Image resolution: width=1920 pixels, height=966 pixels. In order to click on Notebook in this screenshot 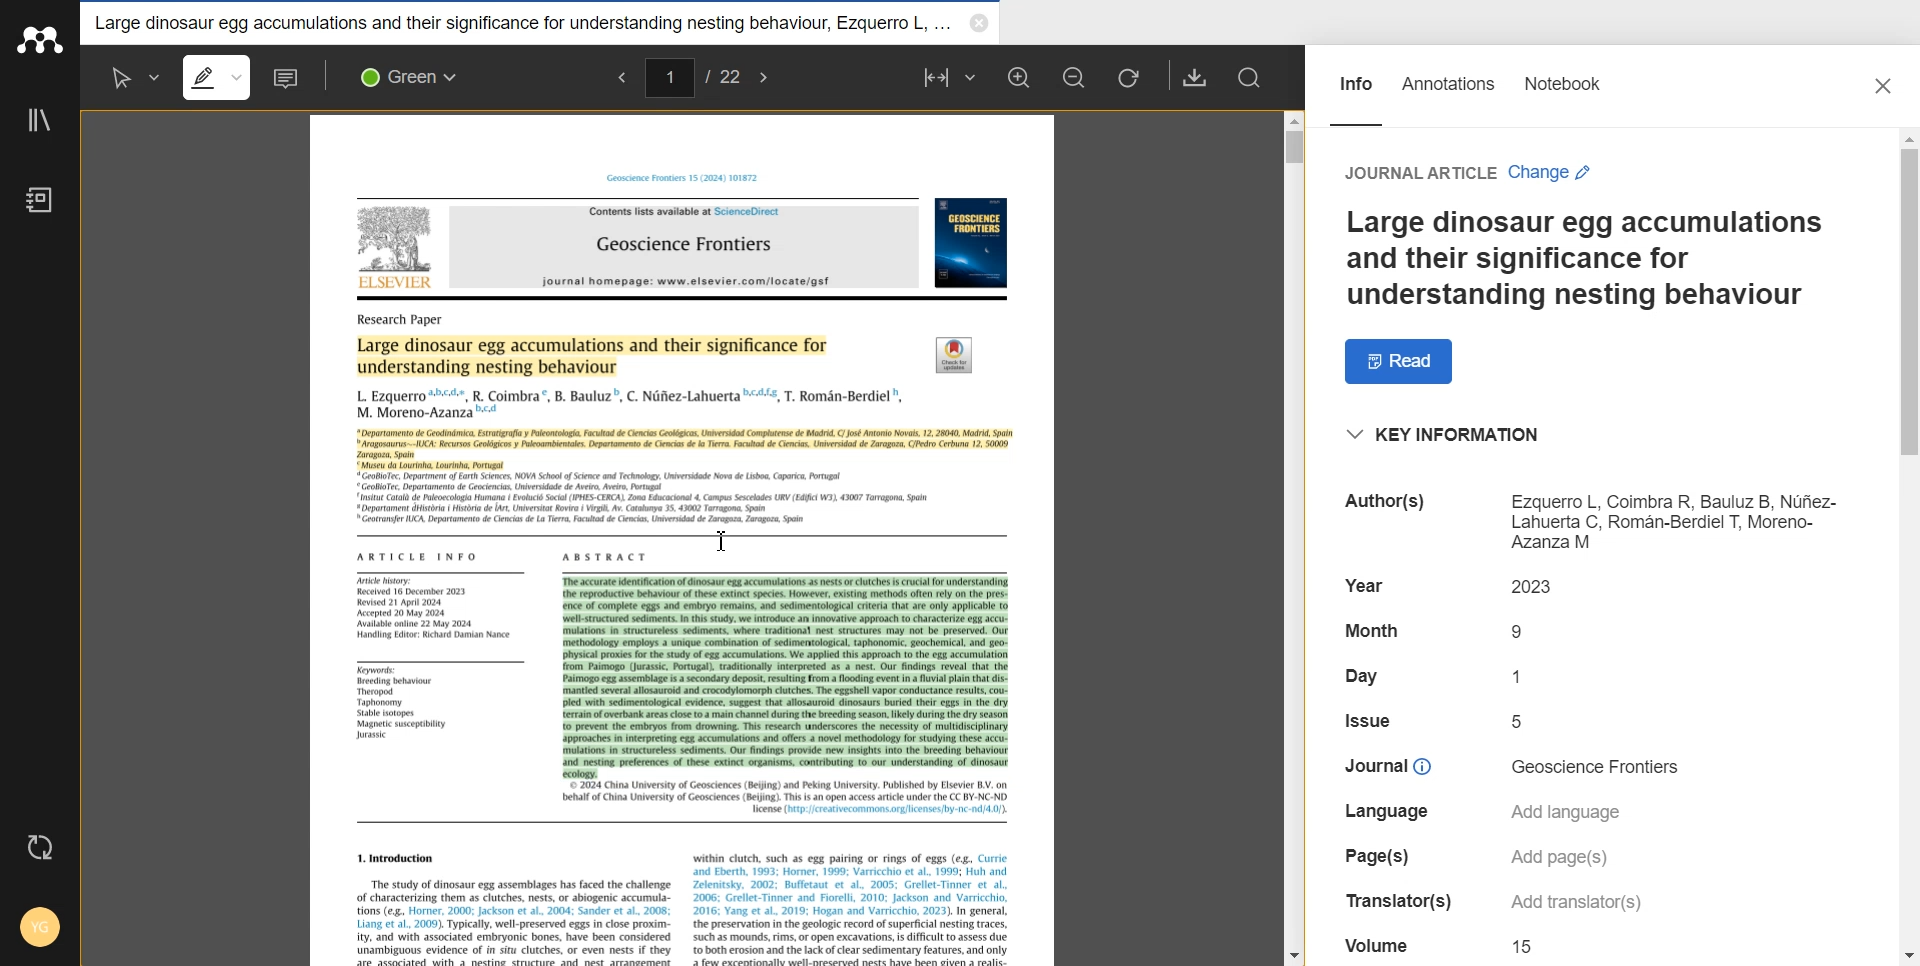, I will do `click(1563, 95)`.